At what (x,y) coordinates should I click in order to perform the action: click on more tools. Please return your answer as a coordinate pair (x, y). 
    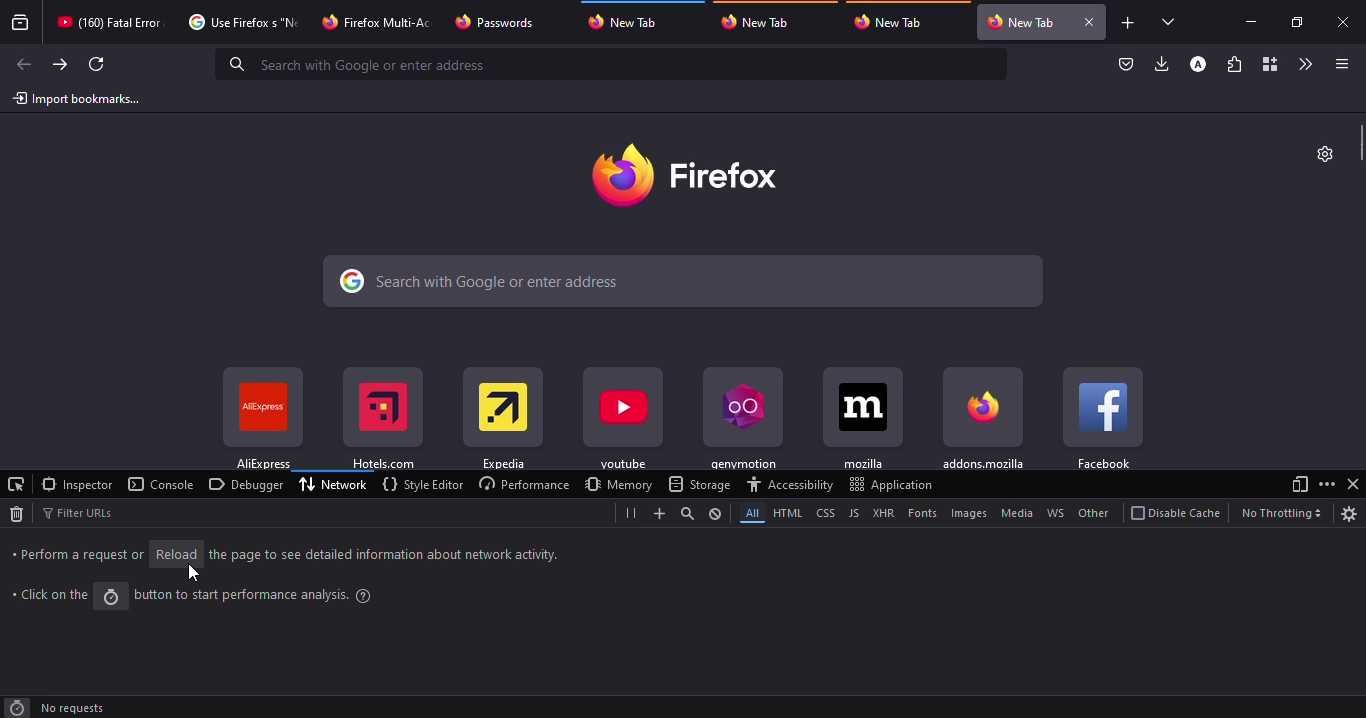
    Looking at the image, I should click on (1303, 65).